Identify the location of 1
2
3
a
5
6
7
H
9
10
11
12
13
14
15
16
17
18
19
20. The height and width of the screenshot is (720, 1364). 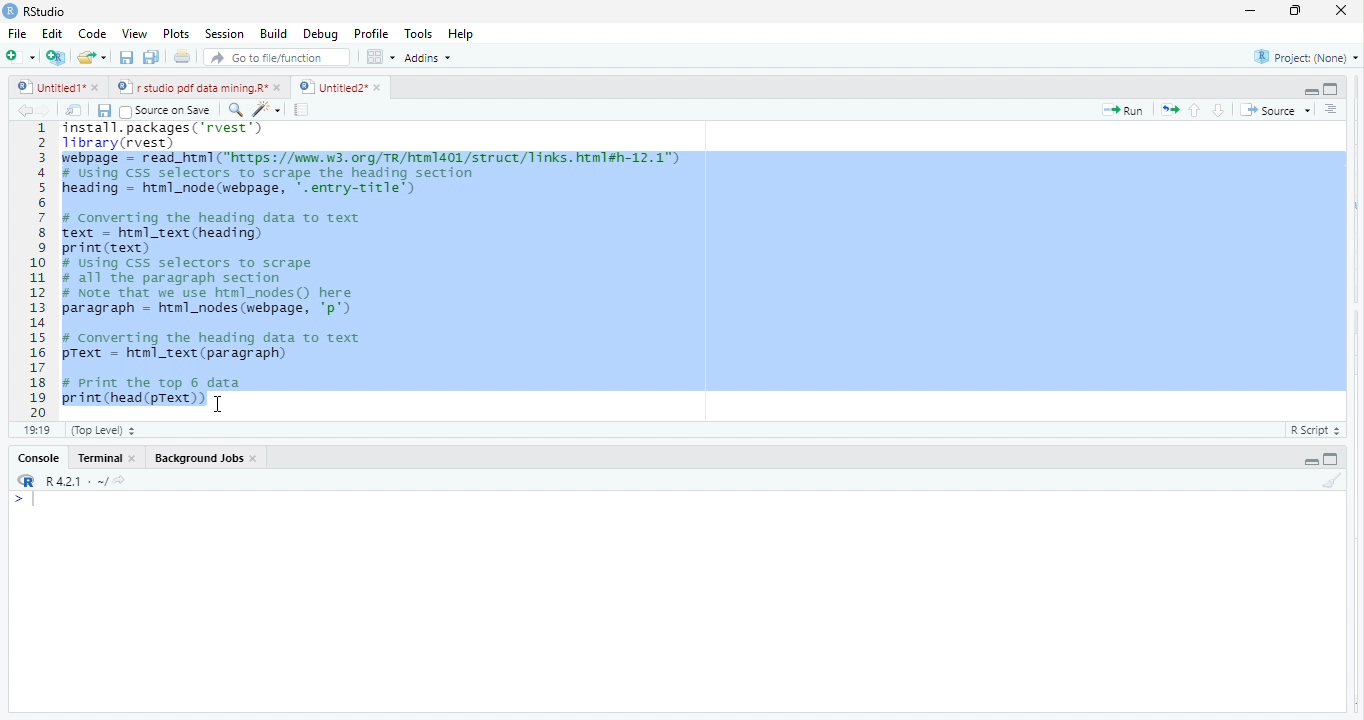
(38, 269).